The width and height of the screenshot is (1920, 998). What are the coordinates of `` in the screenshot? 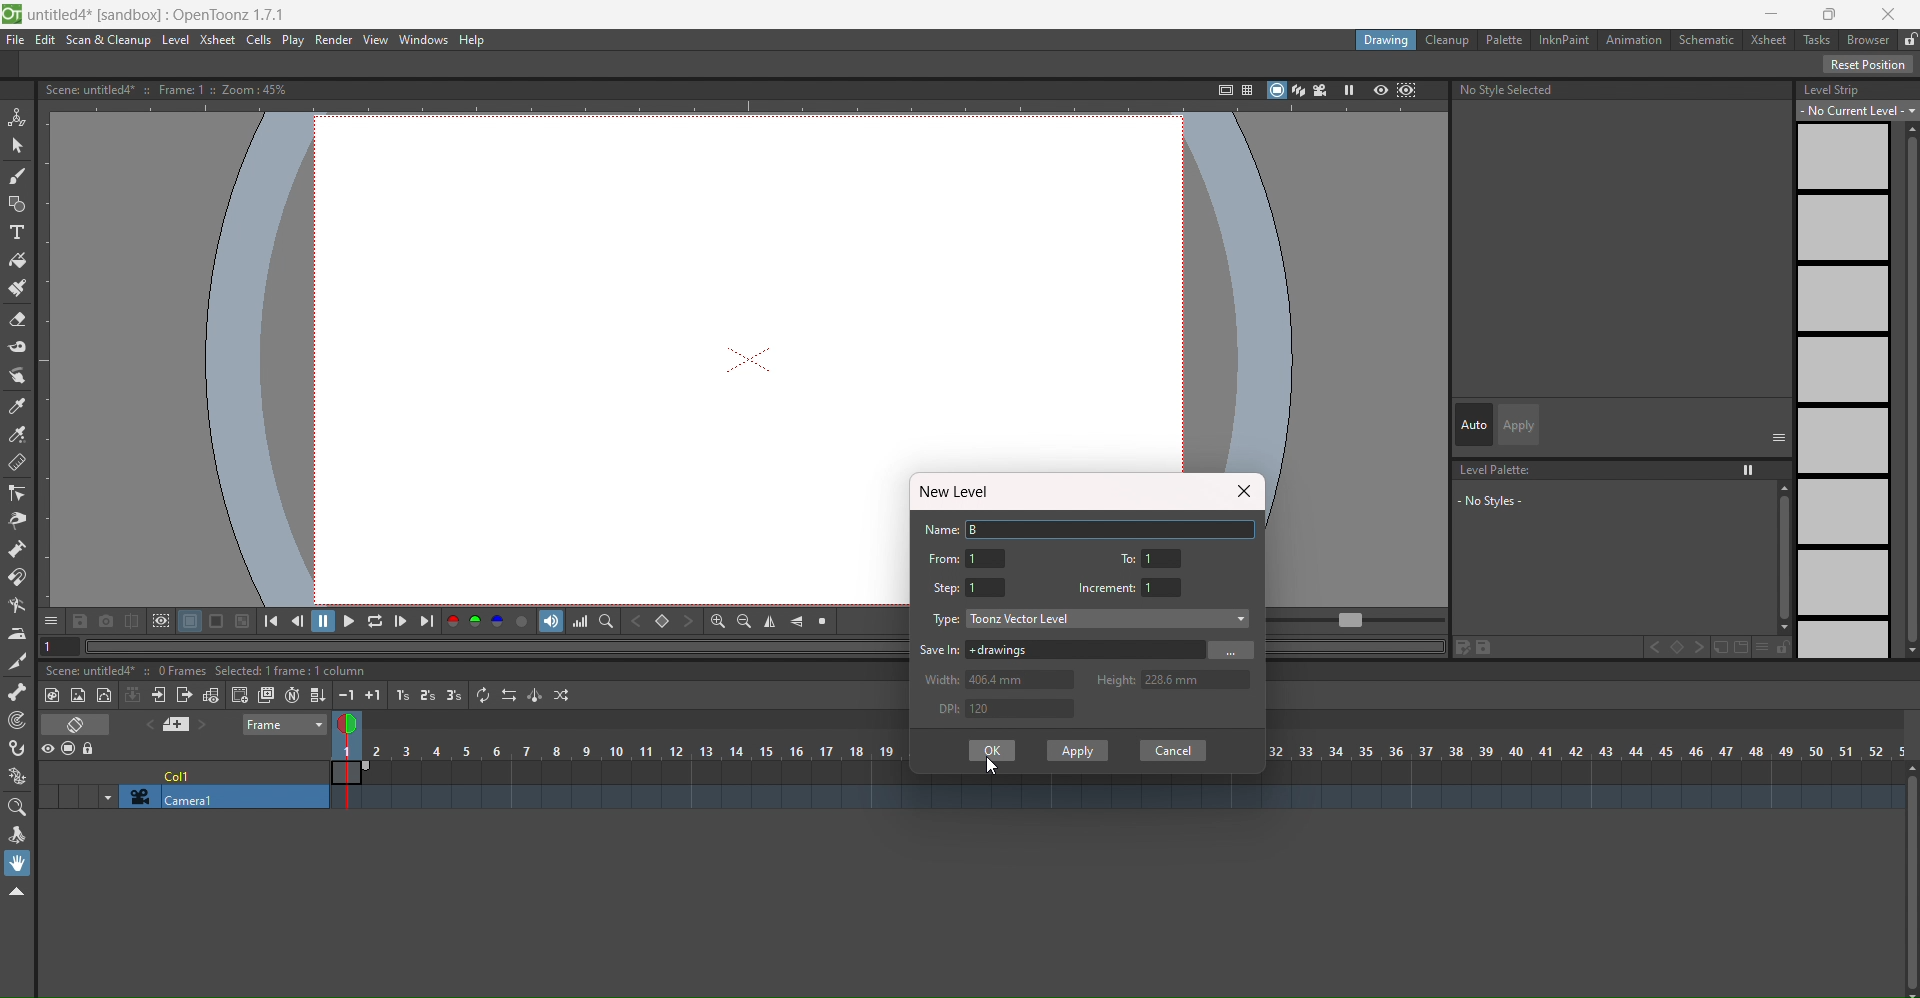 It's located at (77, 724).